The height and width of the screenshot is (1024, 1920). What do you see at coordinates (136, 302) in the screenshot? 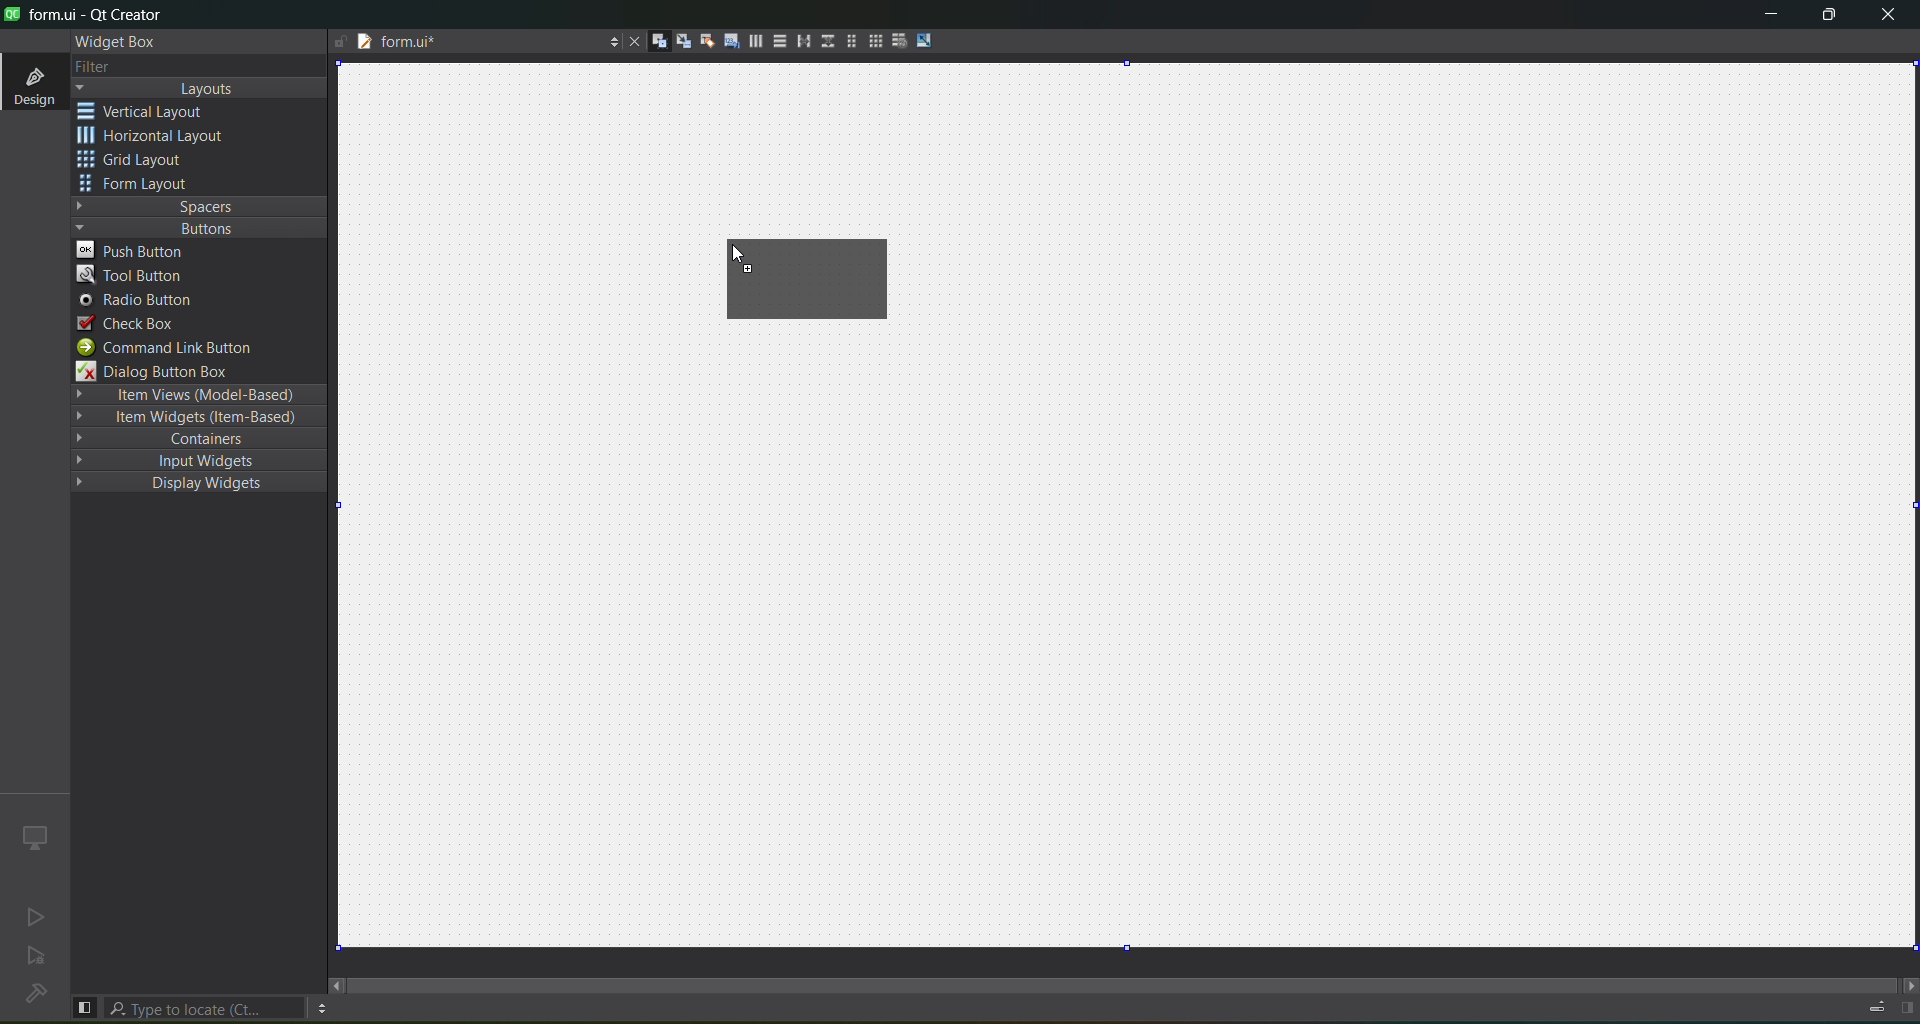
I see `radio button` at bounding box center [136, 302].